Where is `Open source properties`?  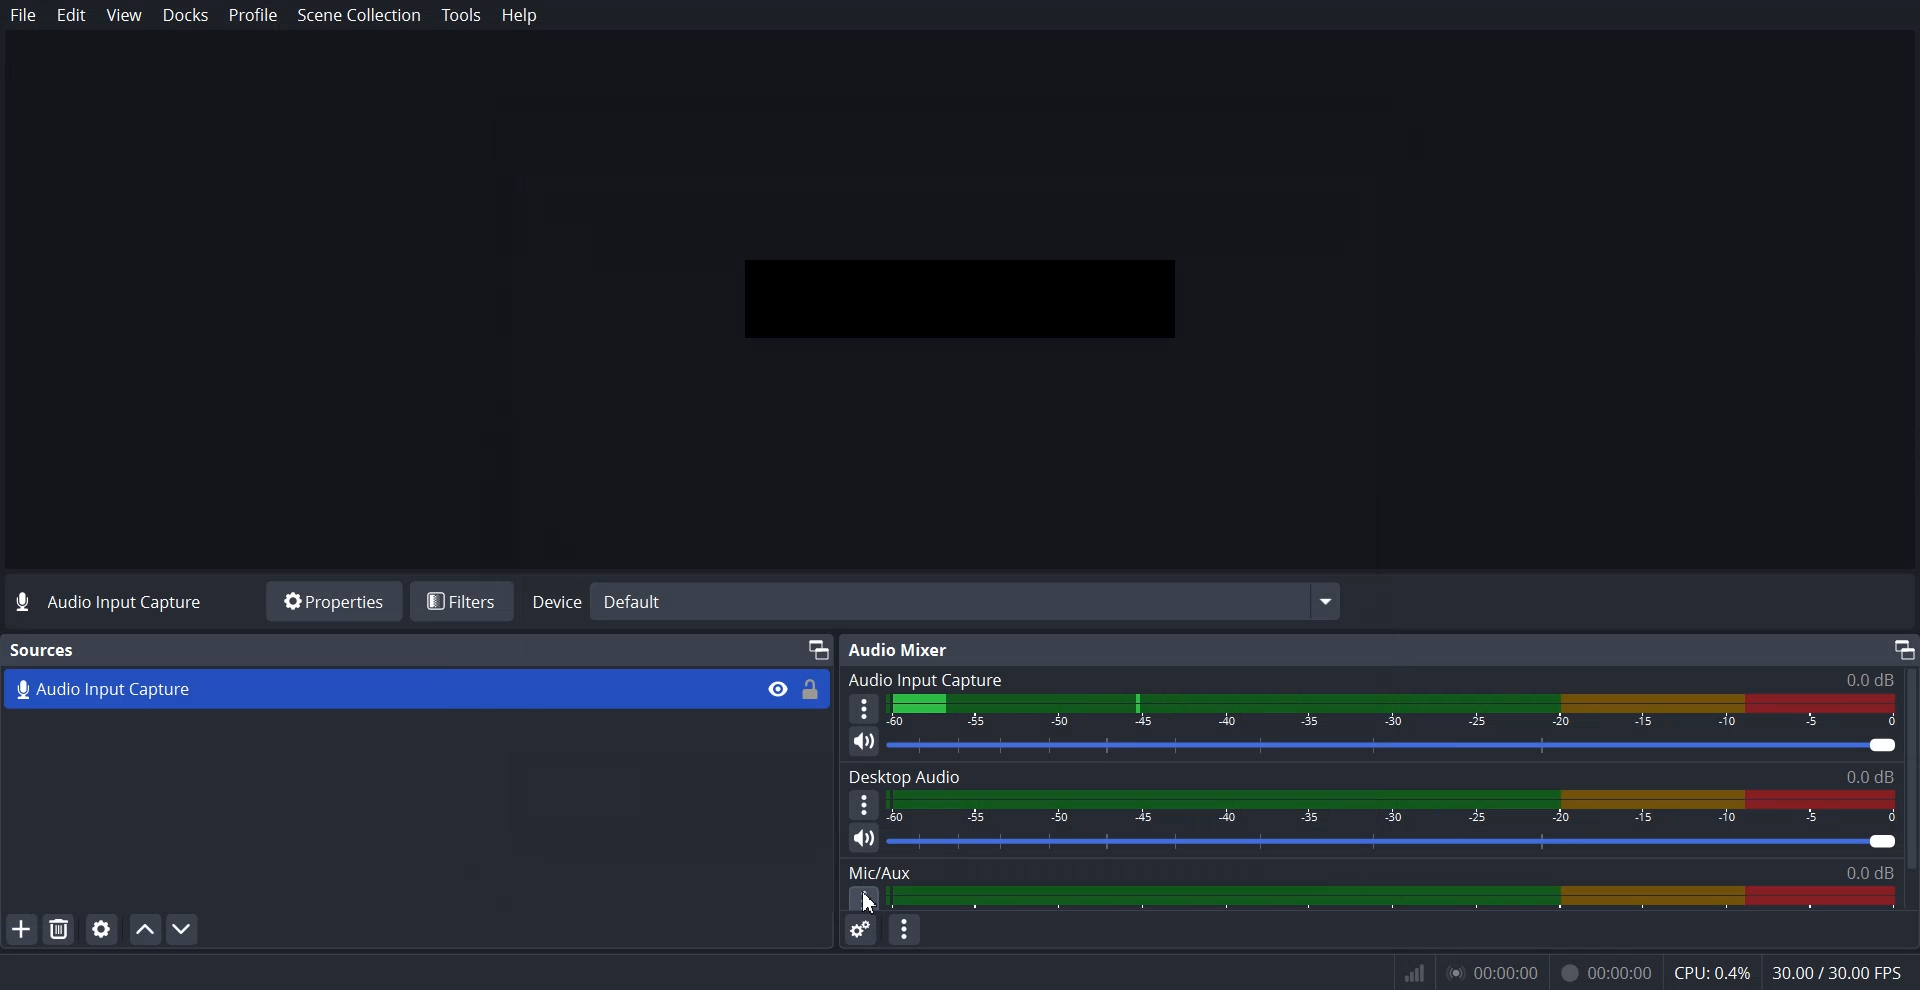 Open source properties is located at coordinates (100, 929).